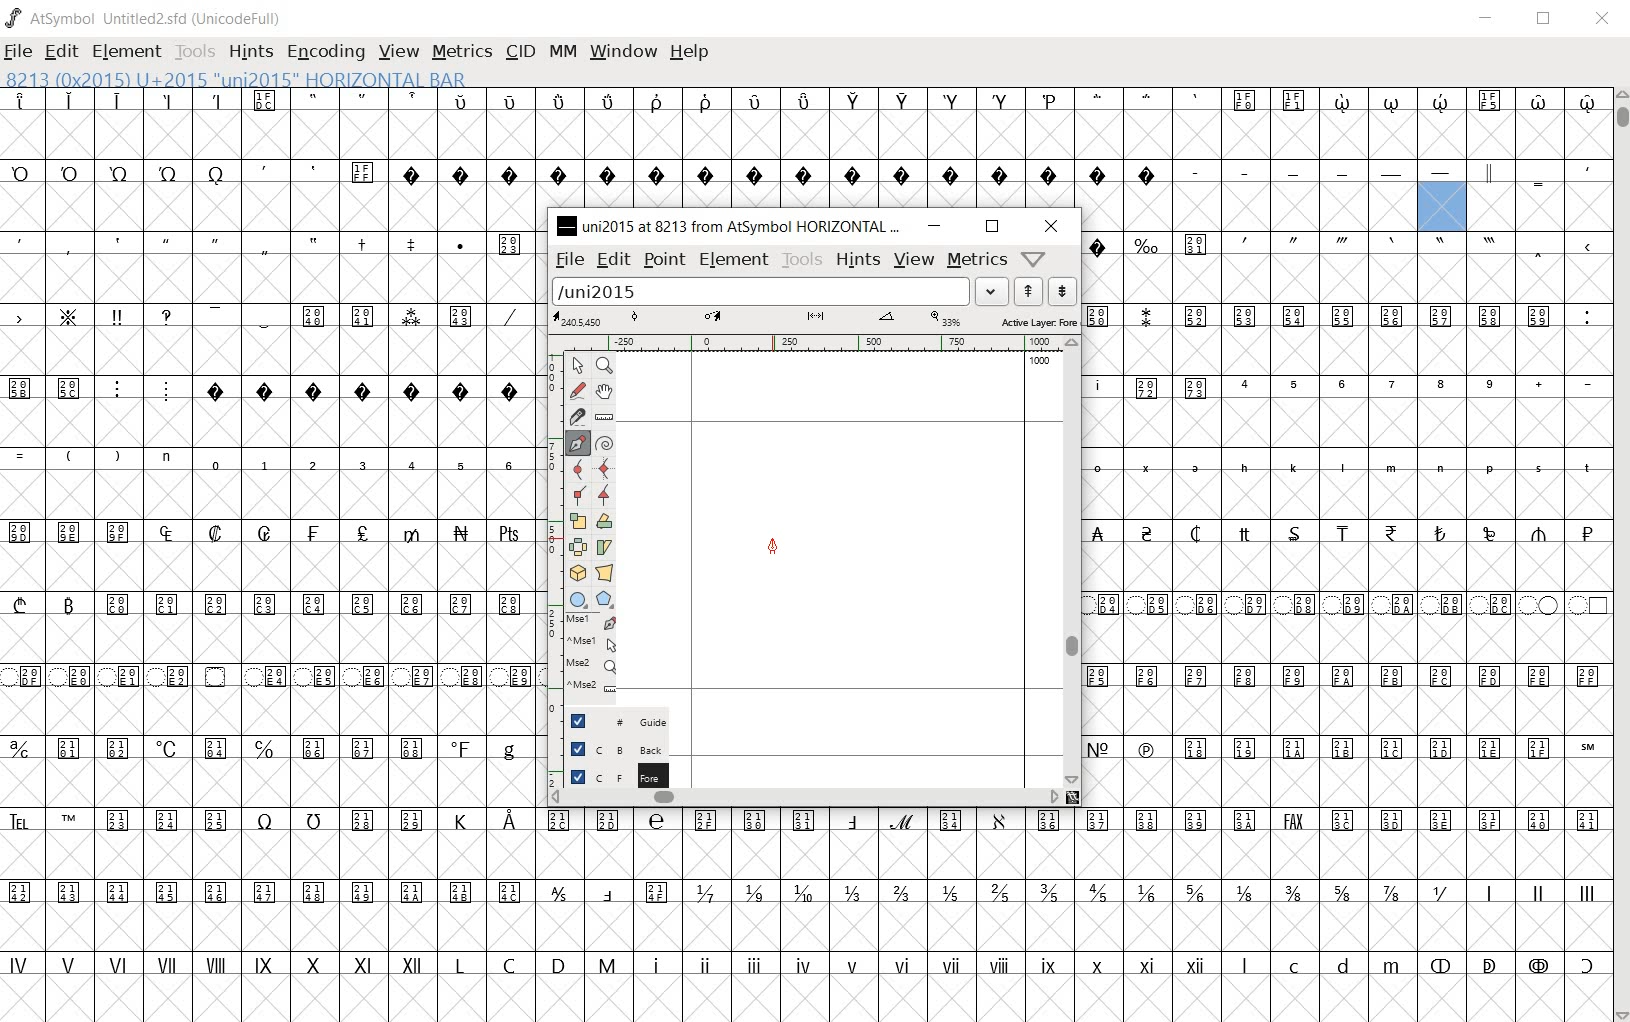  What do you see at coordinates (1032, 259) in the screenshot?
I see `help/window` at bounding box center [1032, 259].